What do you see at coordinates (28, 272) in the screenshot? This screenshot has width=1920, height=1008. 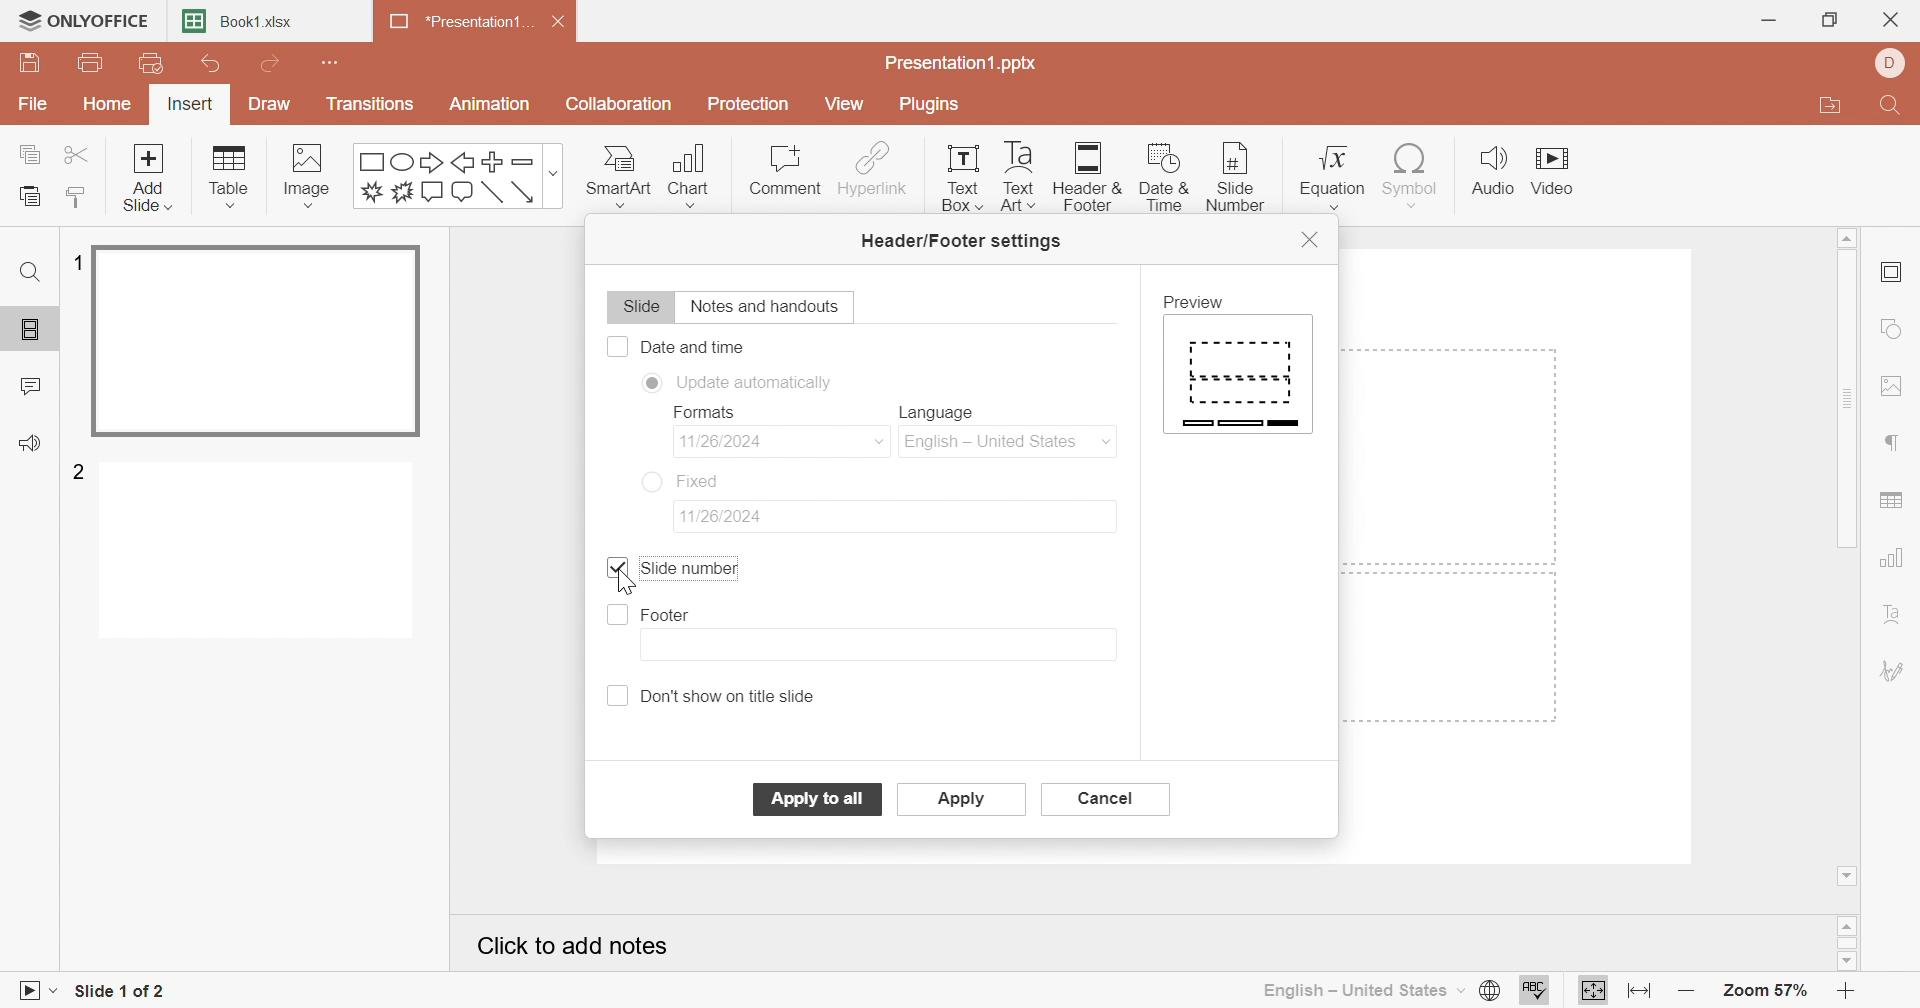 I see `Find` at bounding box center [28, 272].